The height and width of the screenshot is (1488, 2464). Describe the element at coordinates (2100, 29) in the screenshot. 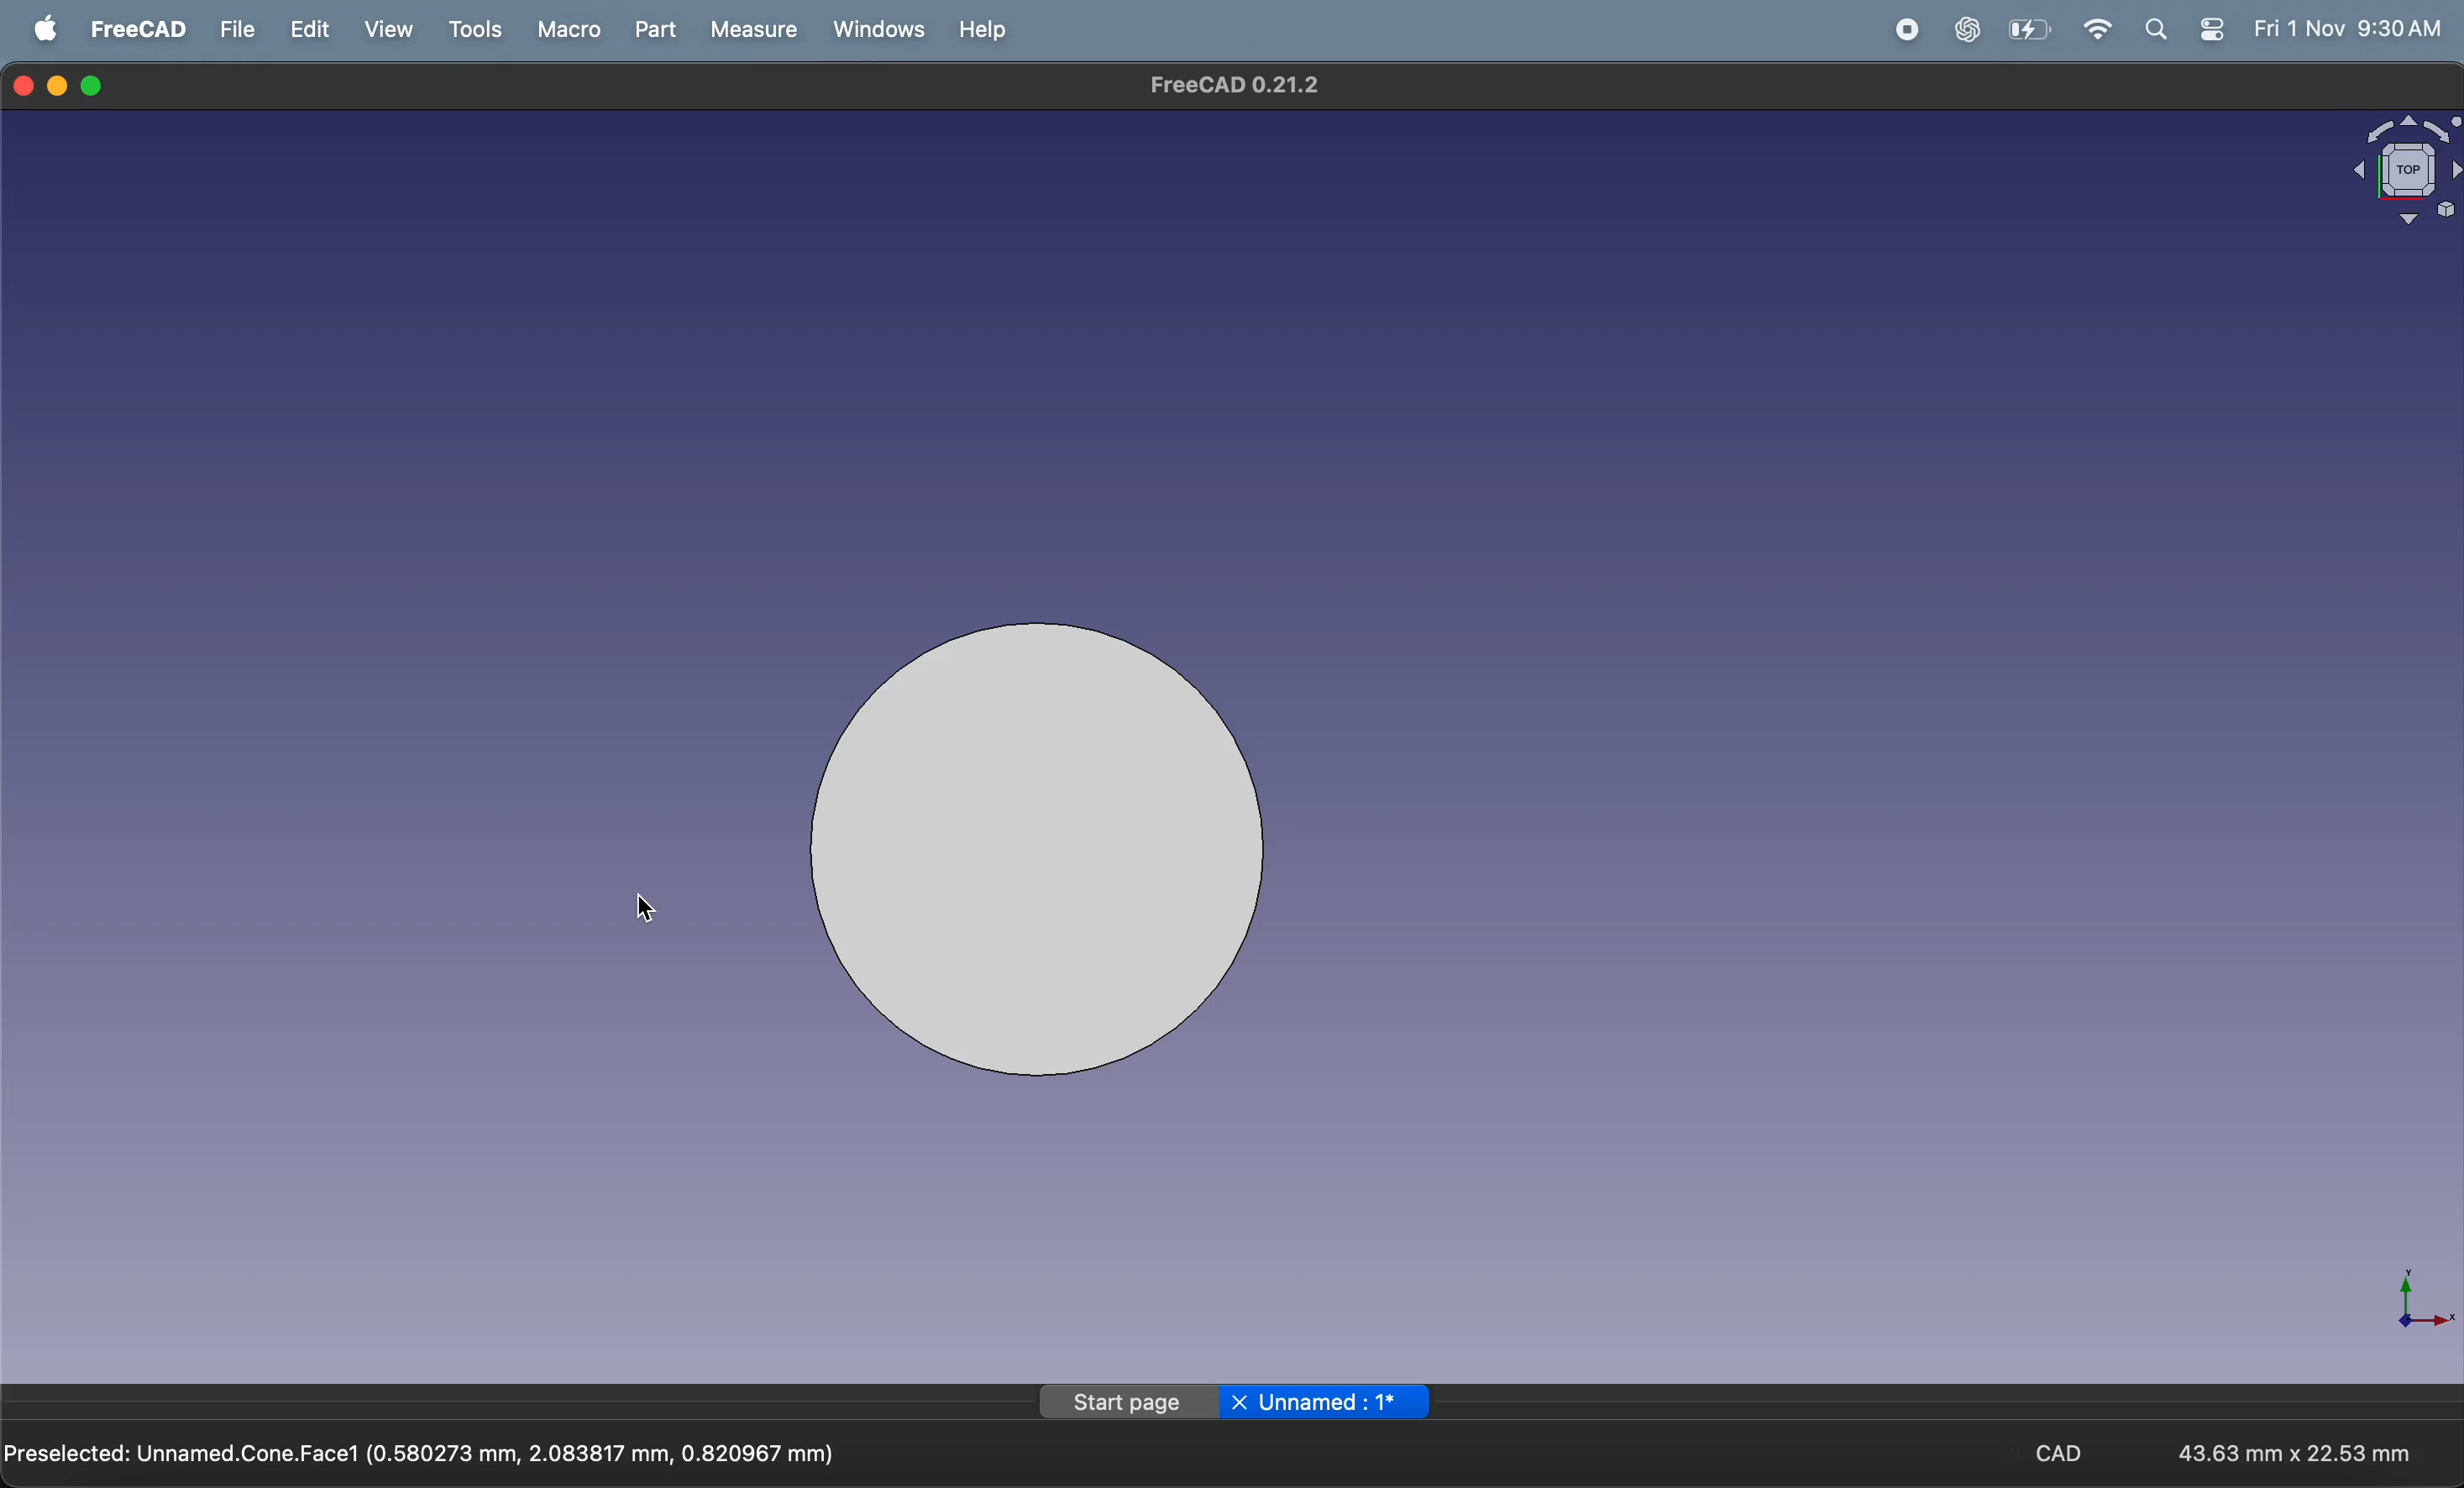

I see `wifi` at that location.